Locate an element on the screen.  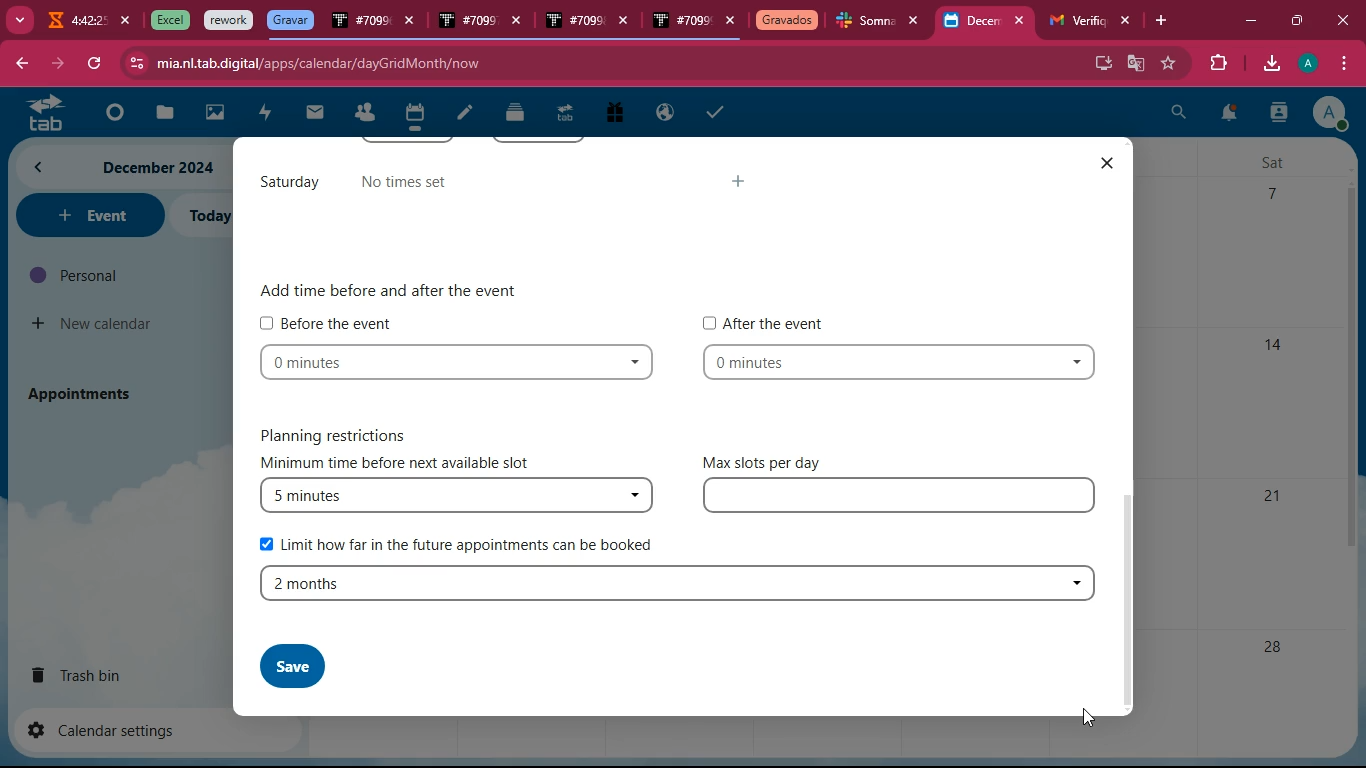
desktop is located at coordinates (1100, 61).